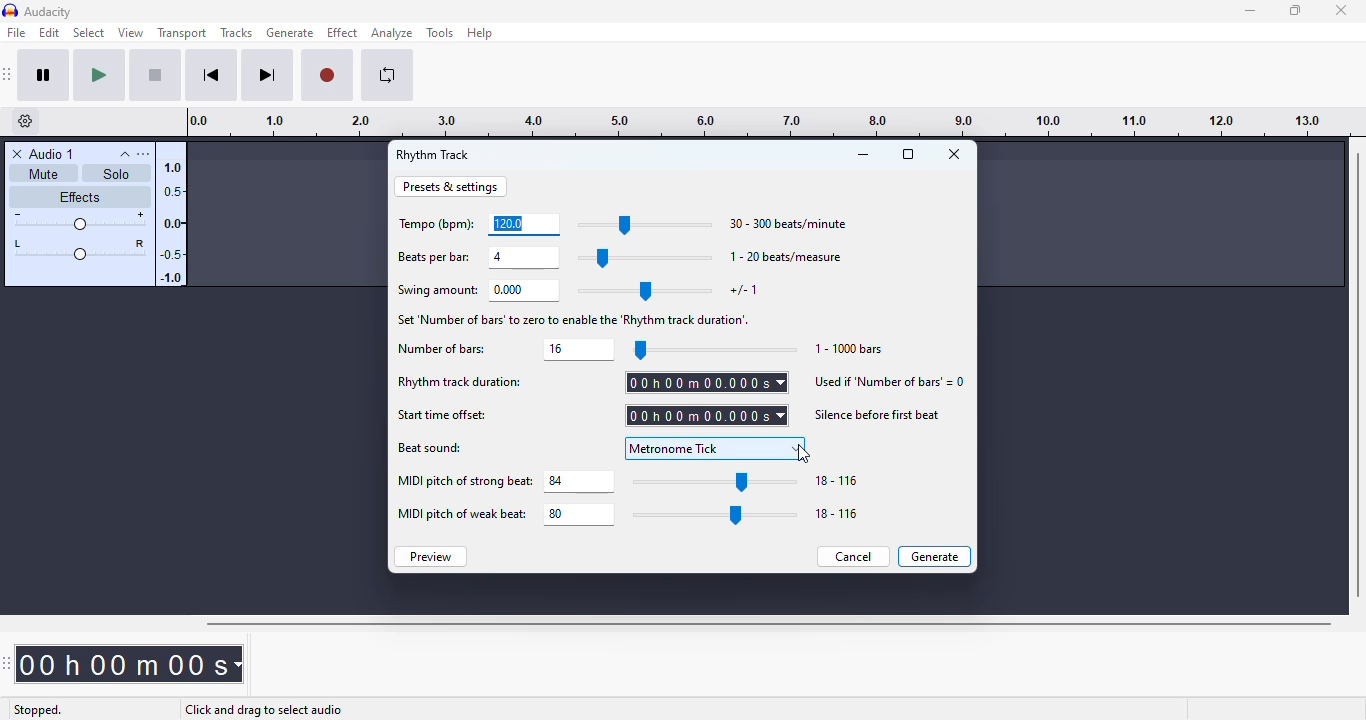  I want to click on 1-20 beats/measure, so click(785, 256).